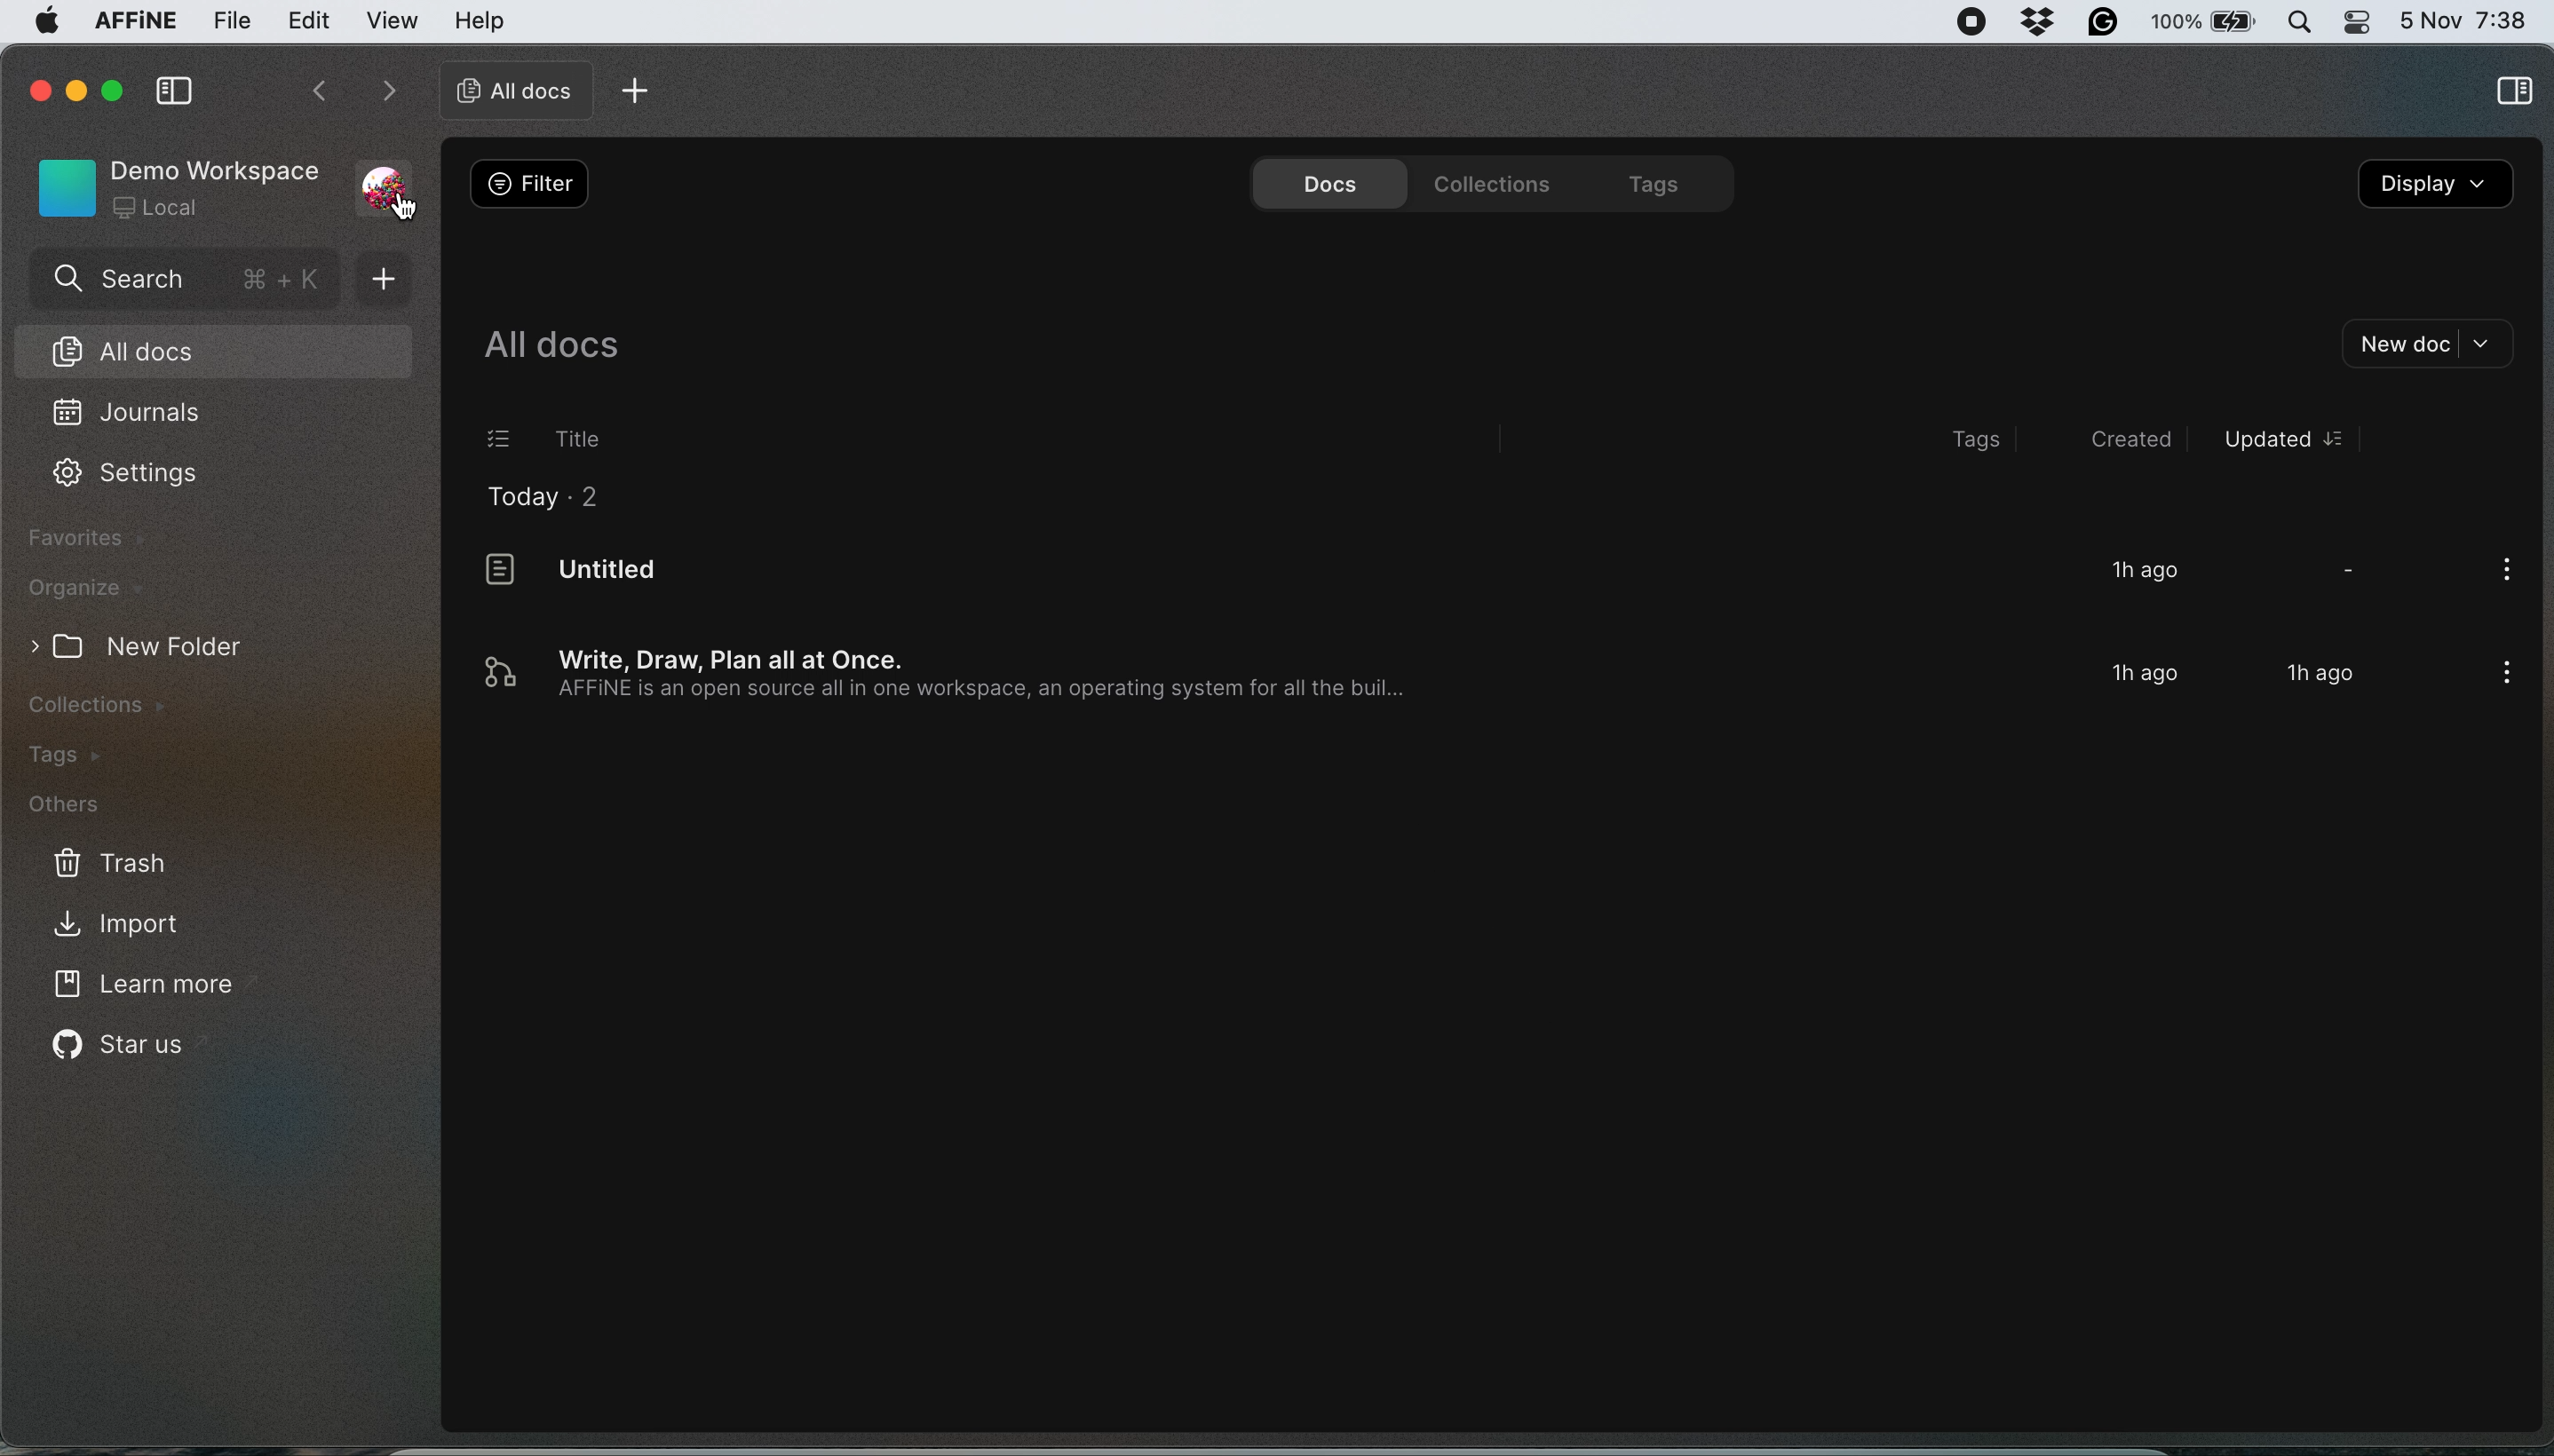 The width and height of the screenshot is (2554, 1456). What do you see at coordinates (508, 90) in the screenshot?
I see `all docs` at bounding box center [508, 90].